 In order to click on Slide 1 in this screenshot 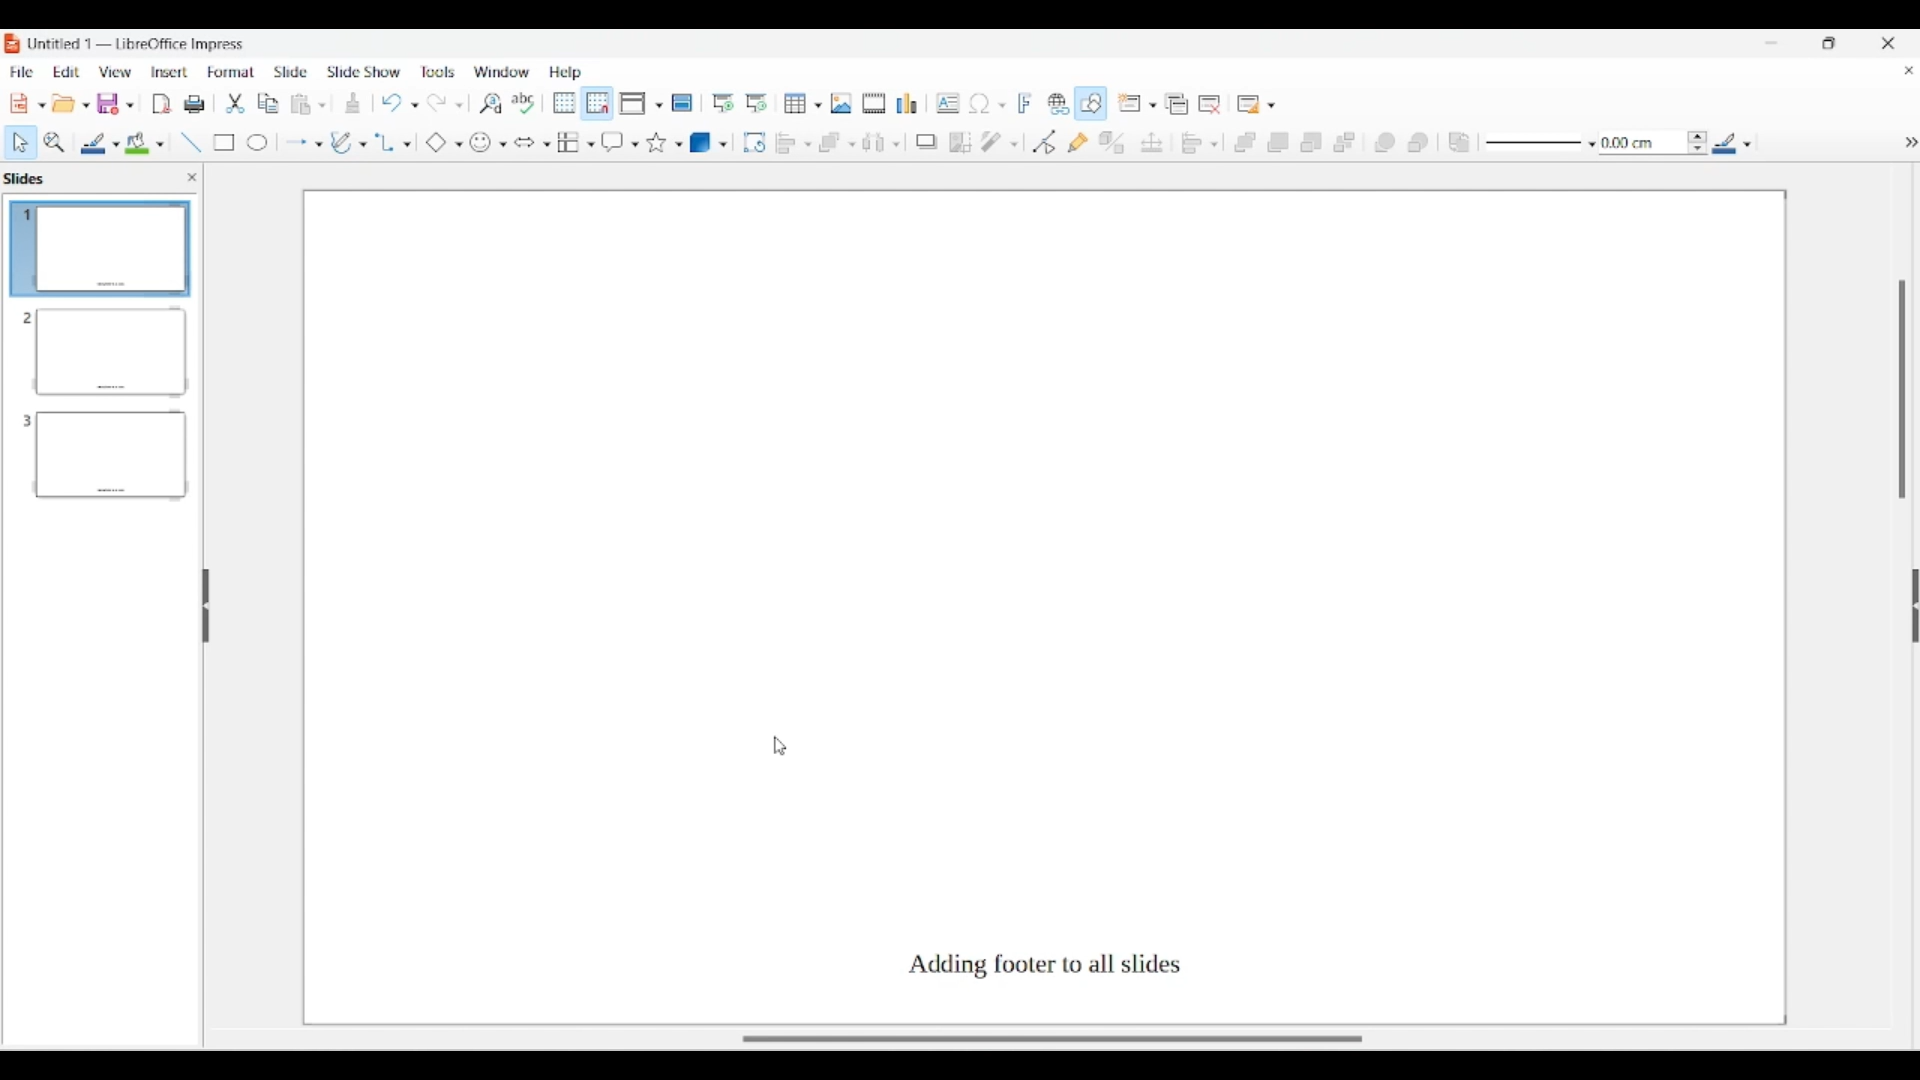, I will do `click(100, 250)`.